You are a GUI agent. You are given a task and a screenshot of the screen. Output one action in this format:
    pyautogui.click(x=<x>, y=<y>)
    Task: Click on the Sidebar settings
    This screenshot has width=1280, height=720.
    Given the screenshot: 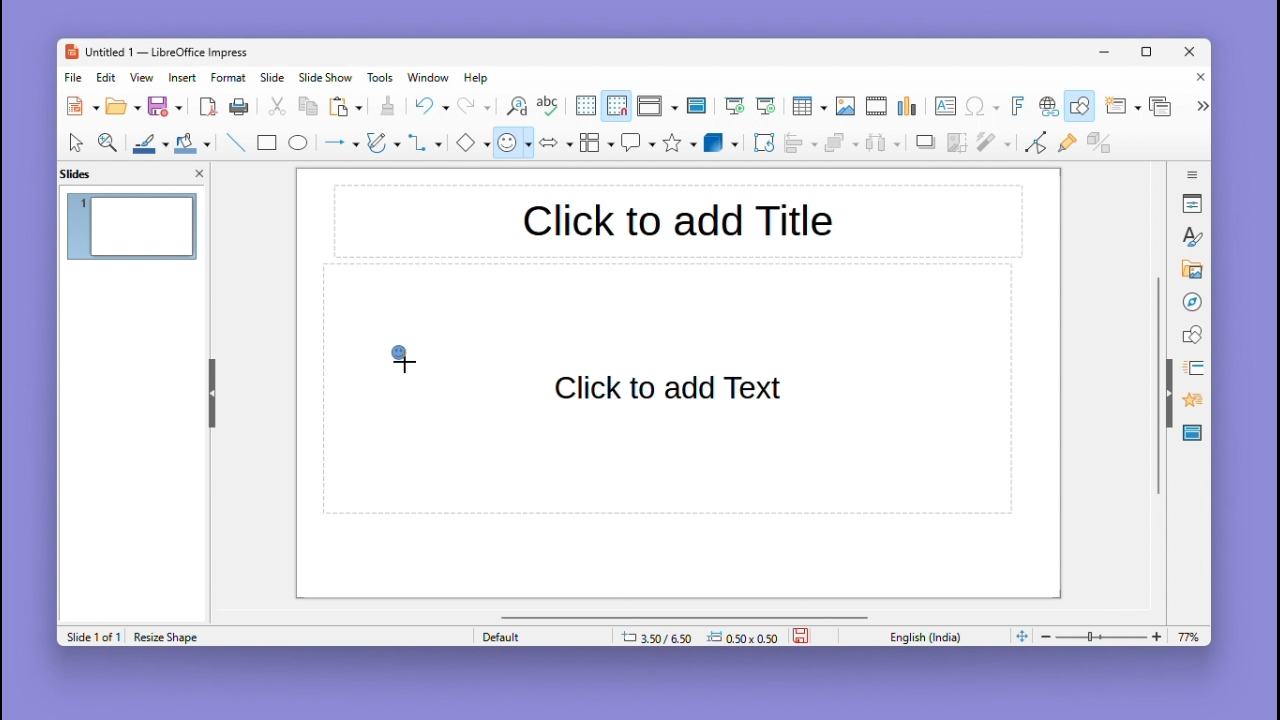 What is the action you would take?
    pyautogui.click(x=1193, y=172)
    